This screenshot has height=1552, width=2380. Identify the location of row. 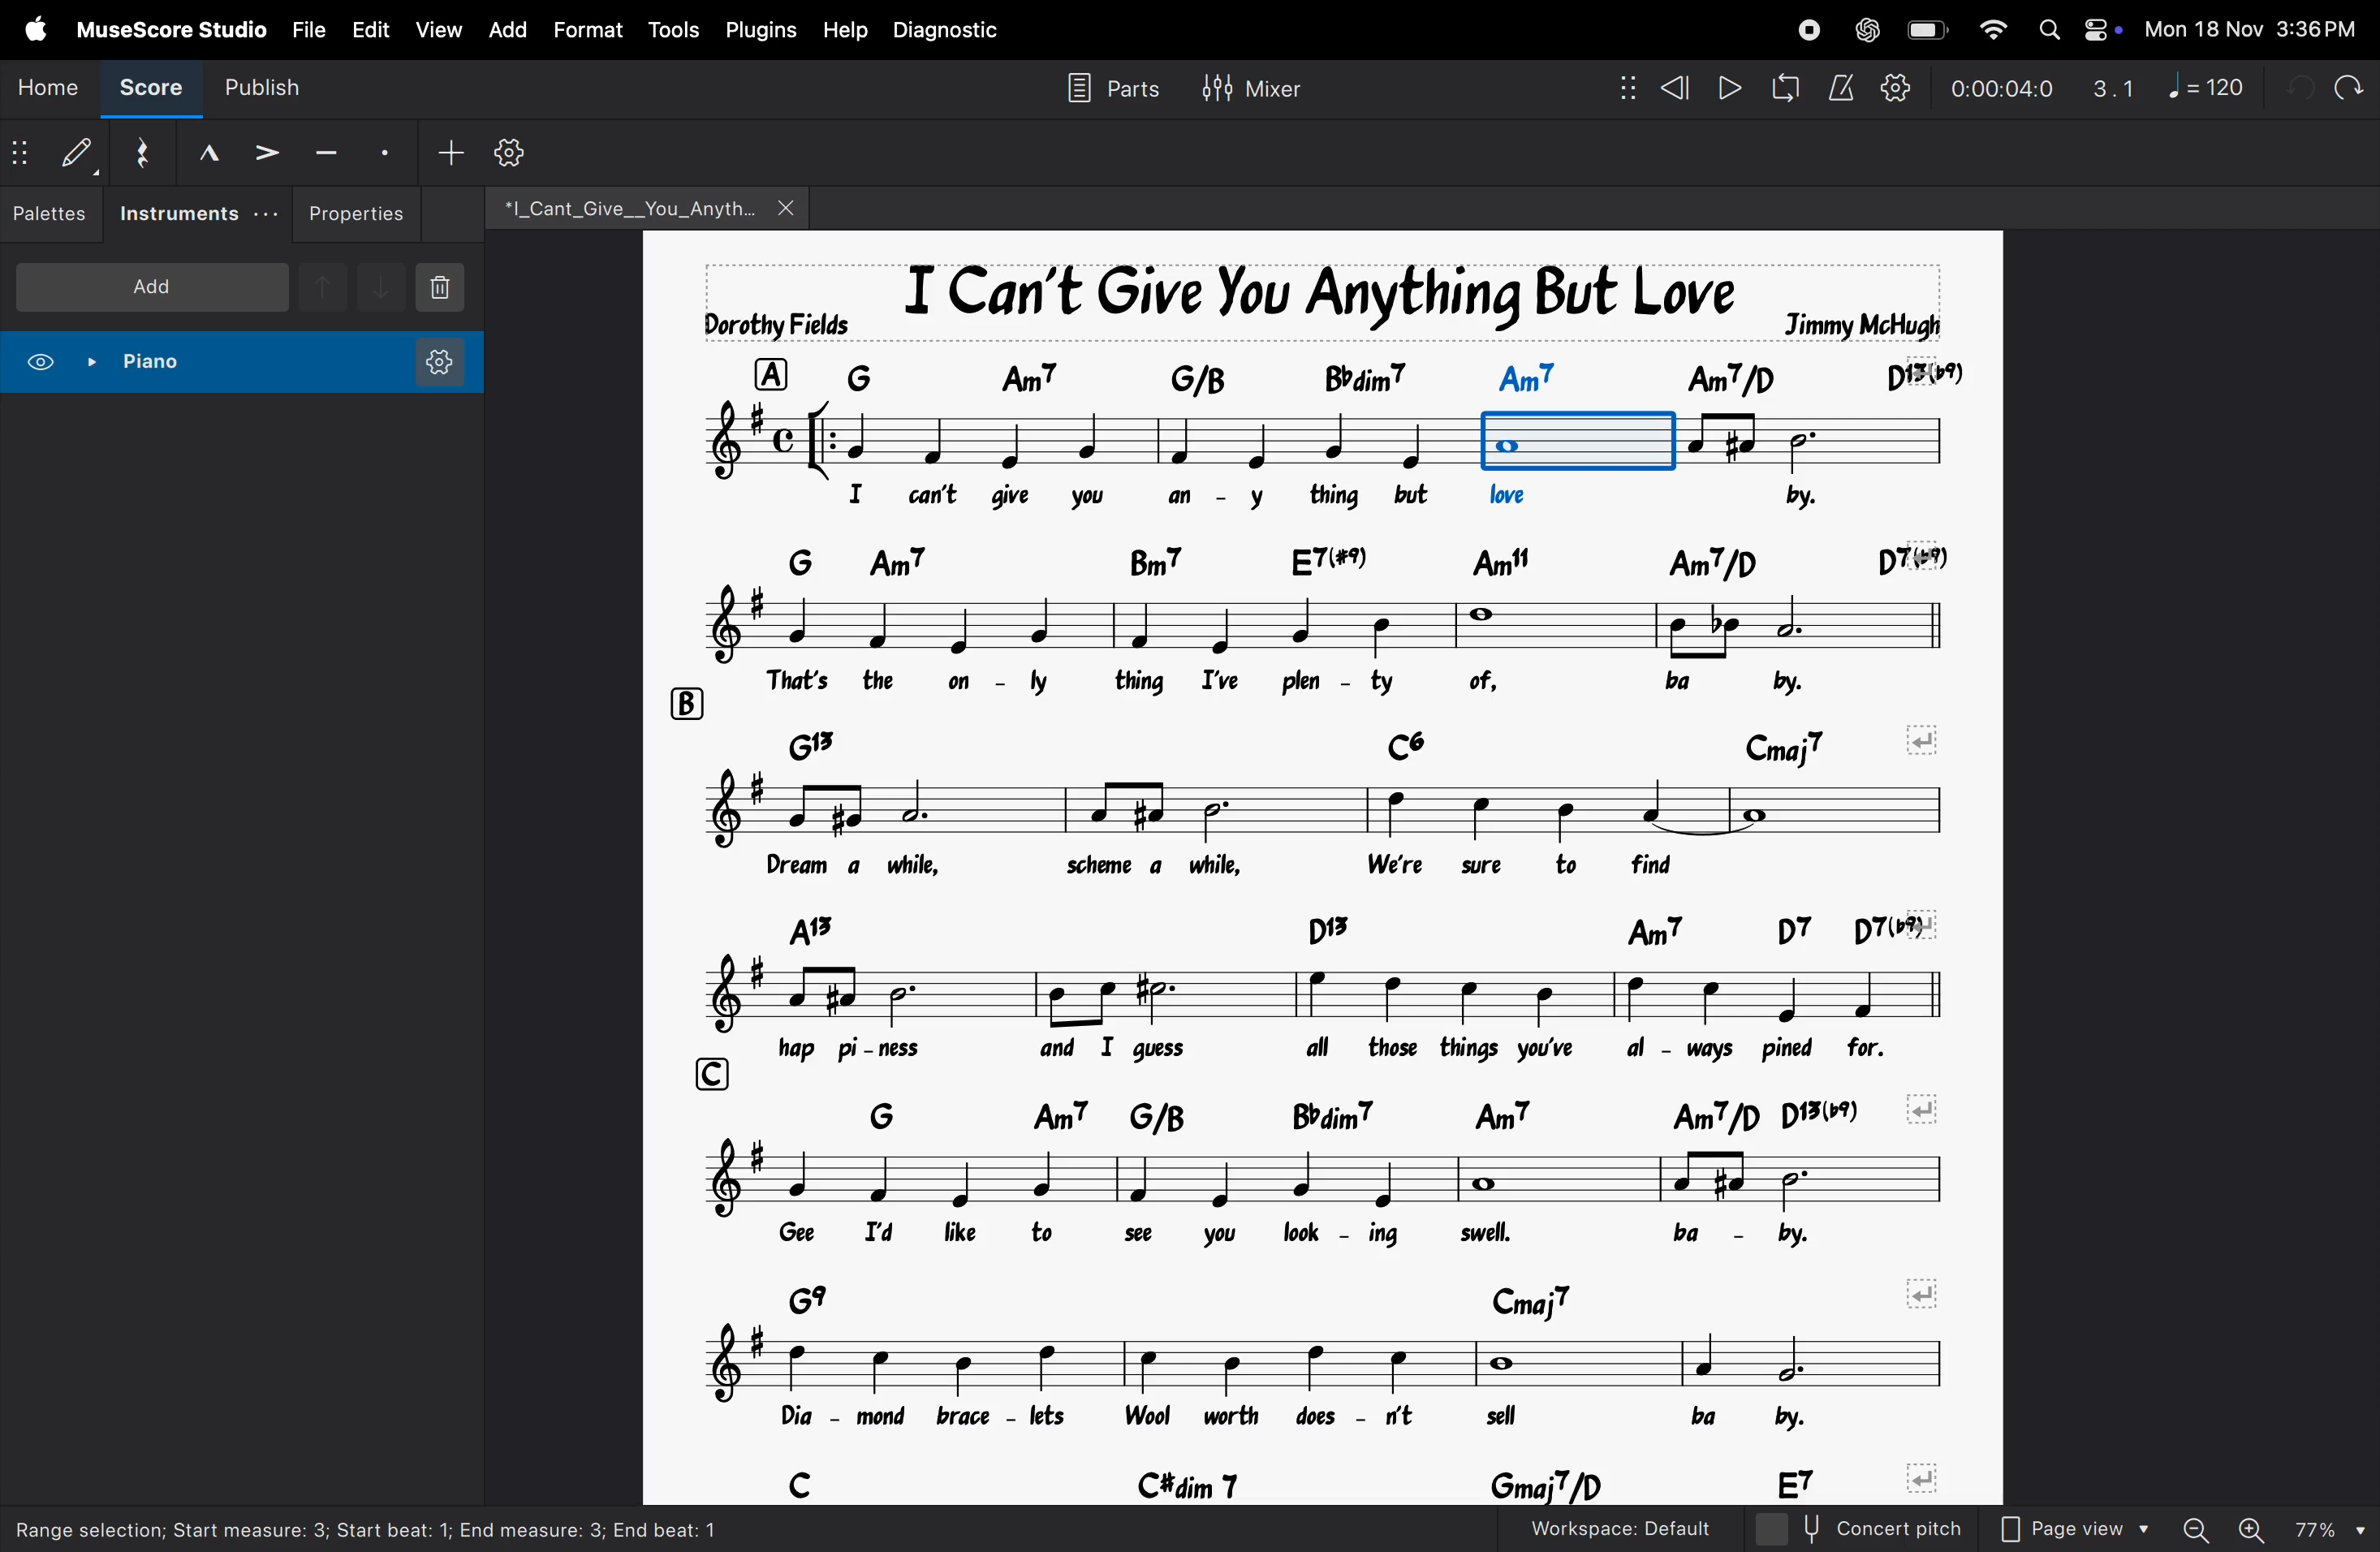
(720, 1079).